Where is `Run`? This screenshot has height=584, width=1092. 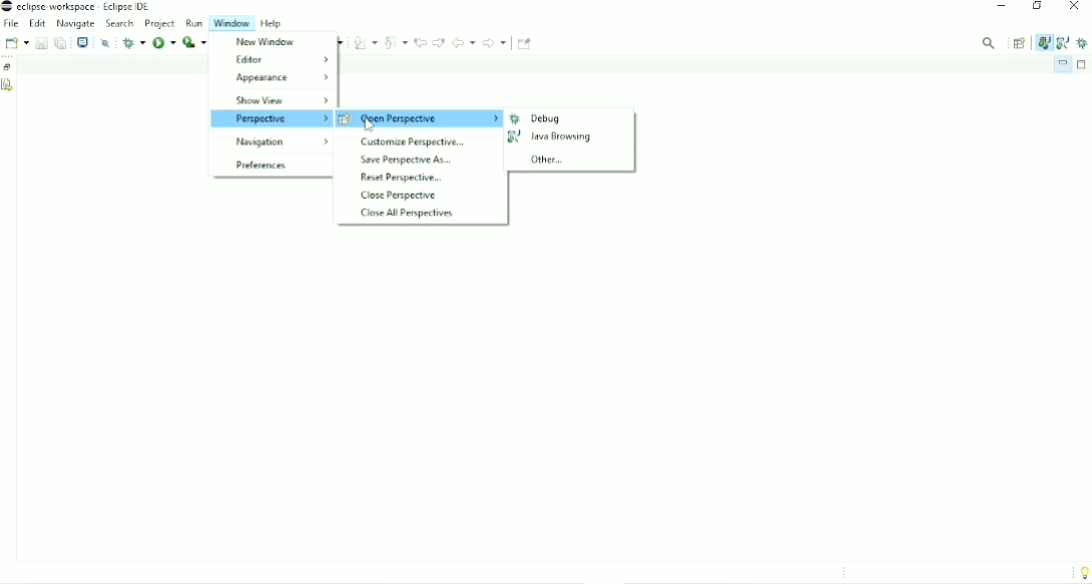 Run is located at coordinates (164, 43).